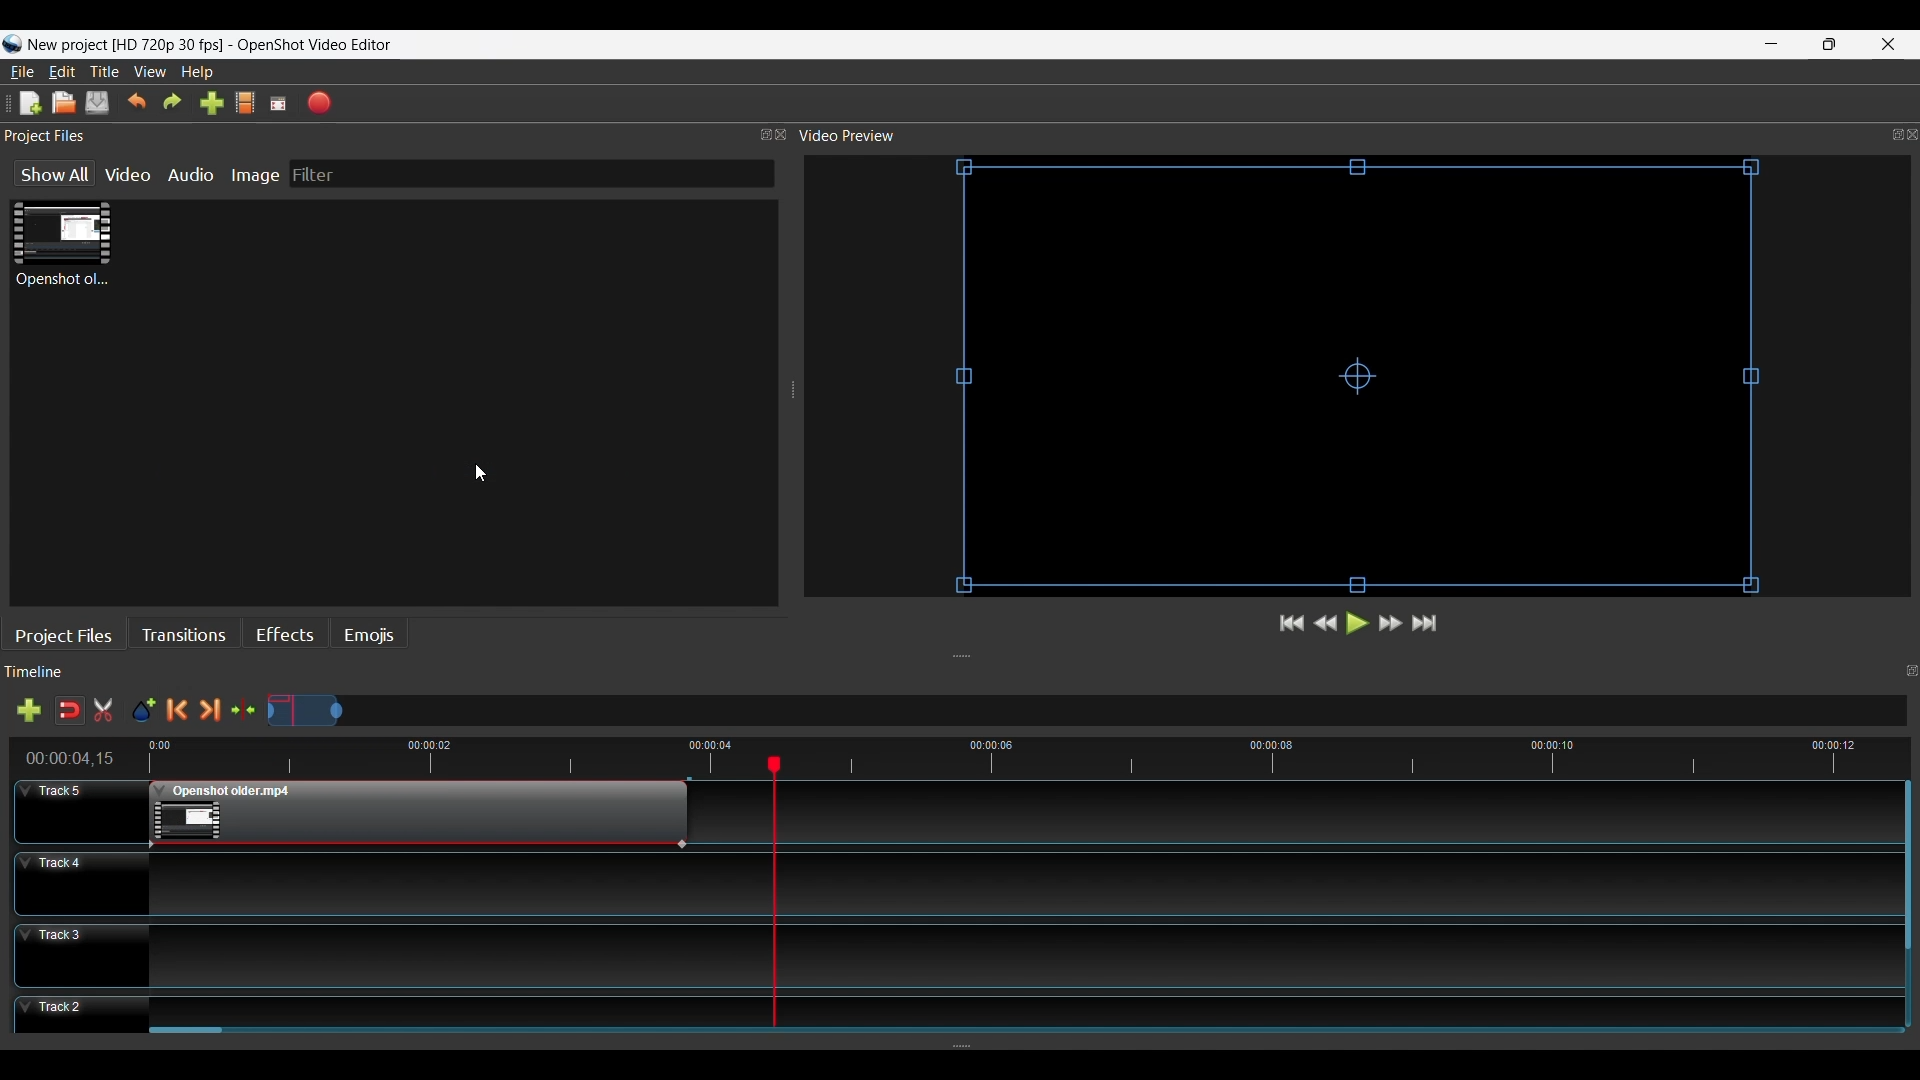  What do you see at coordinates (1772, 44) in the screenshot?
I see `minimize` at bounding box center [1772, 44].